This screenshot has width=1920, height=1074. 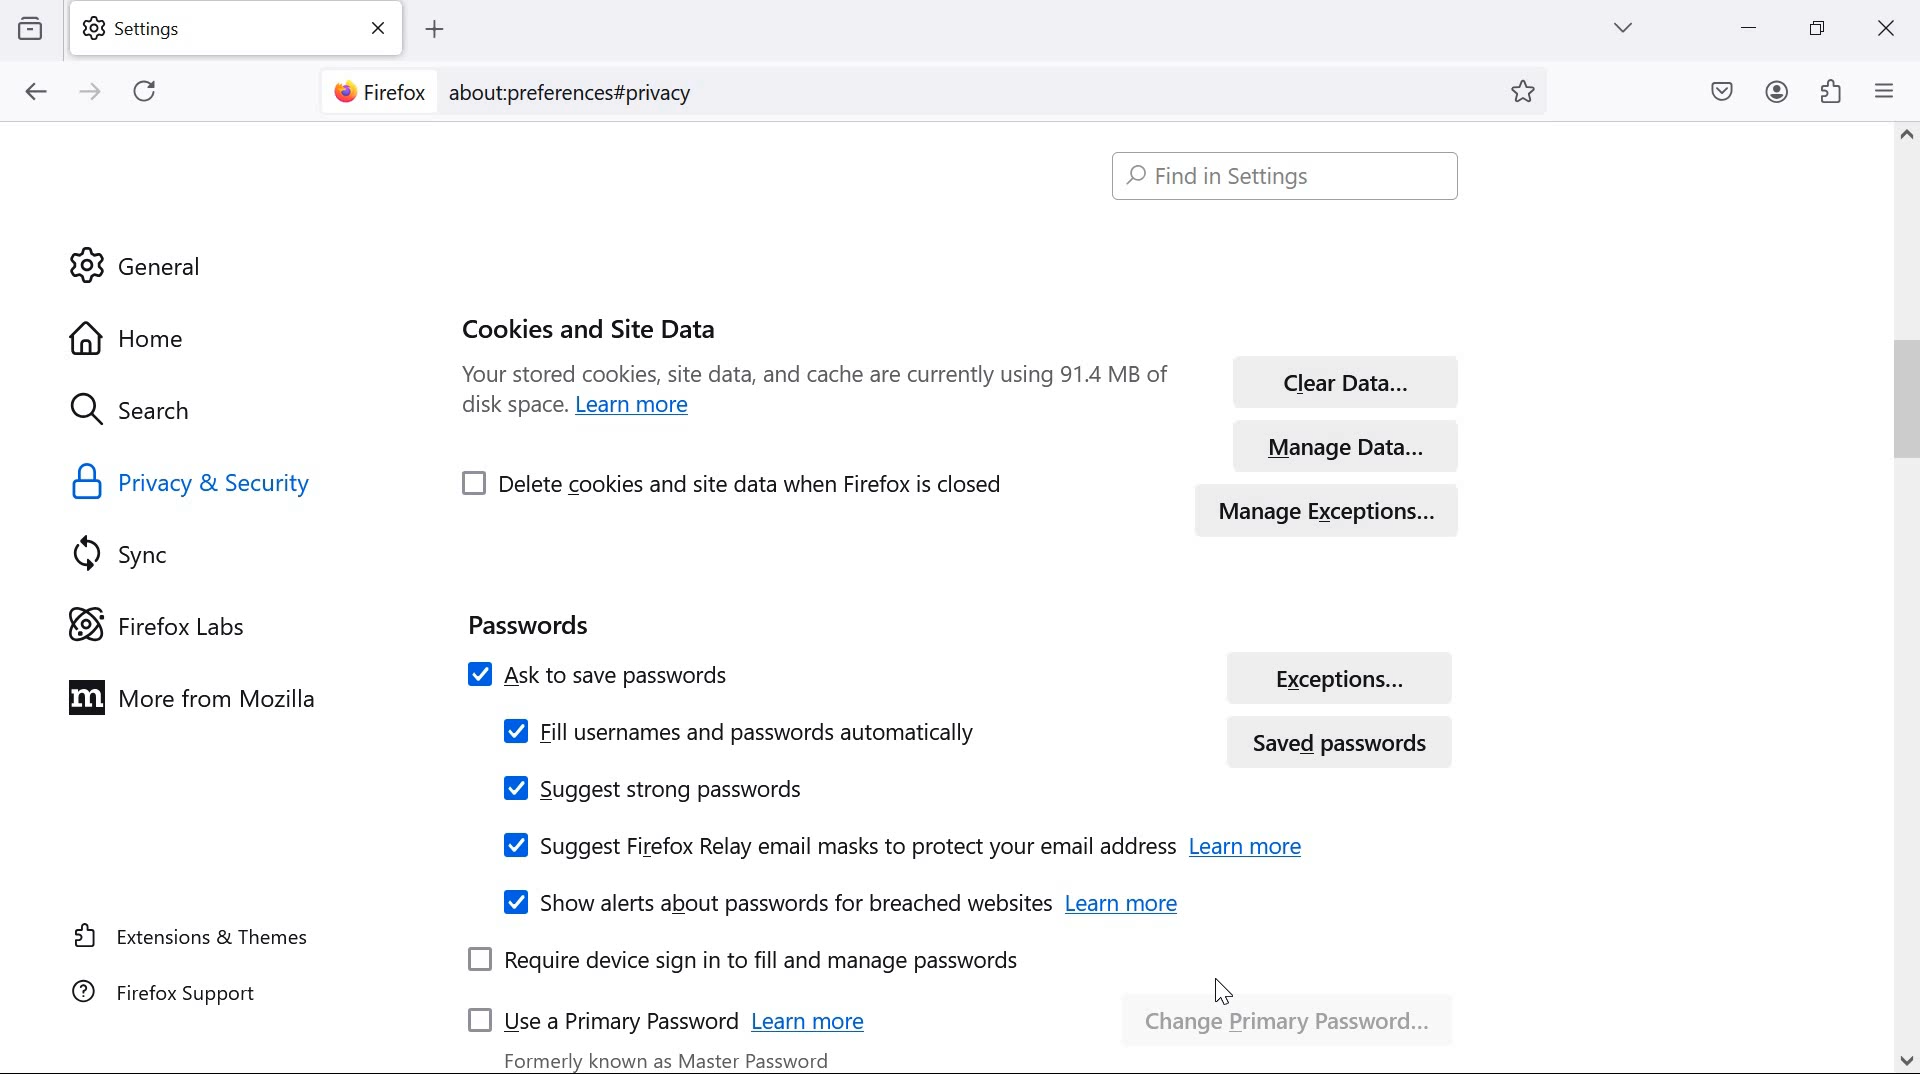 What do you see at coordinates (1223, 993) in the screenshot?
I see `cursor` at bounding box center [1223, 993].